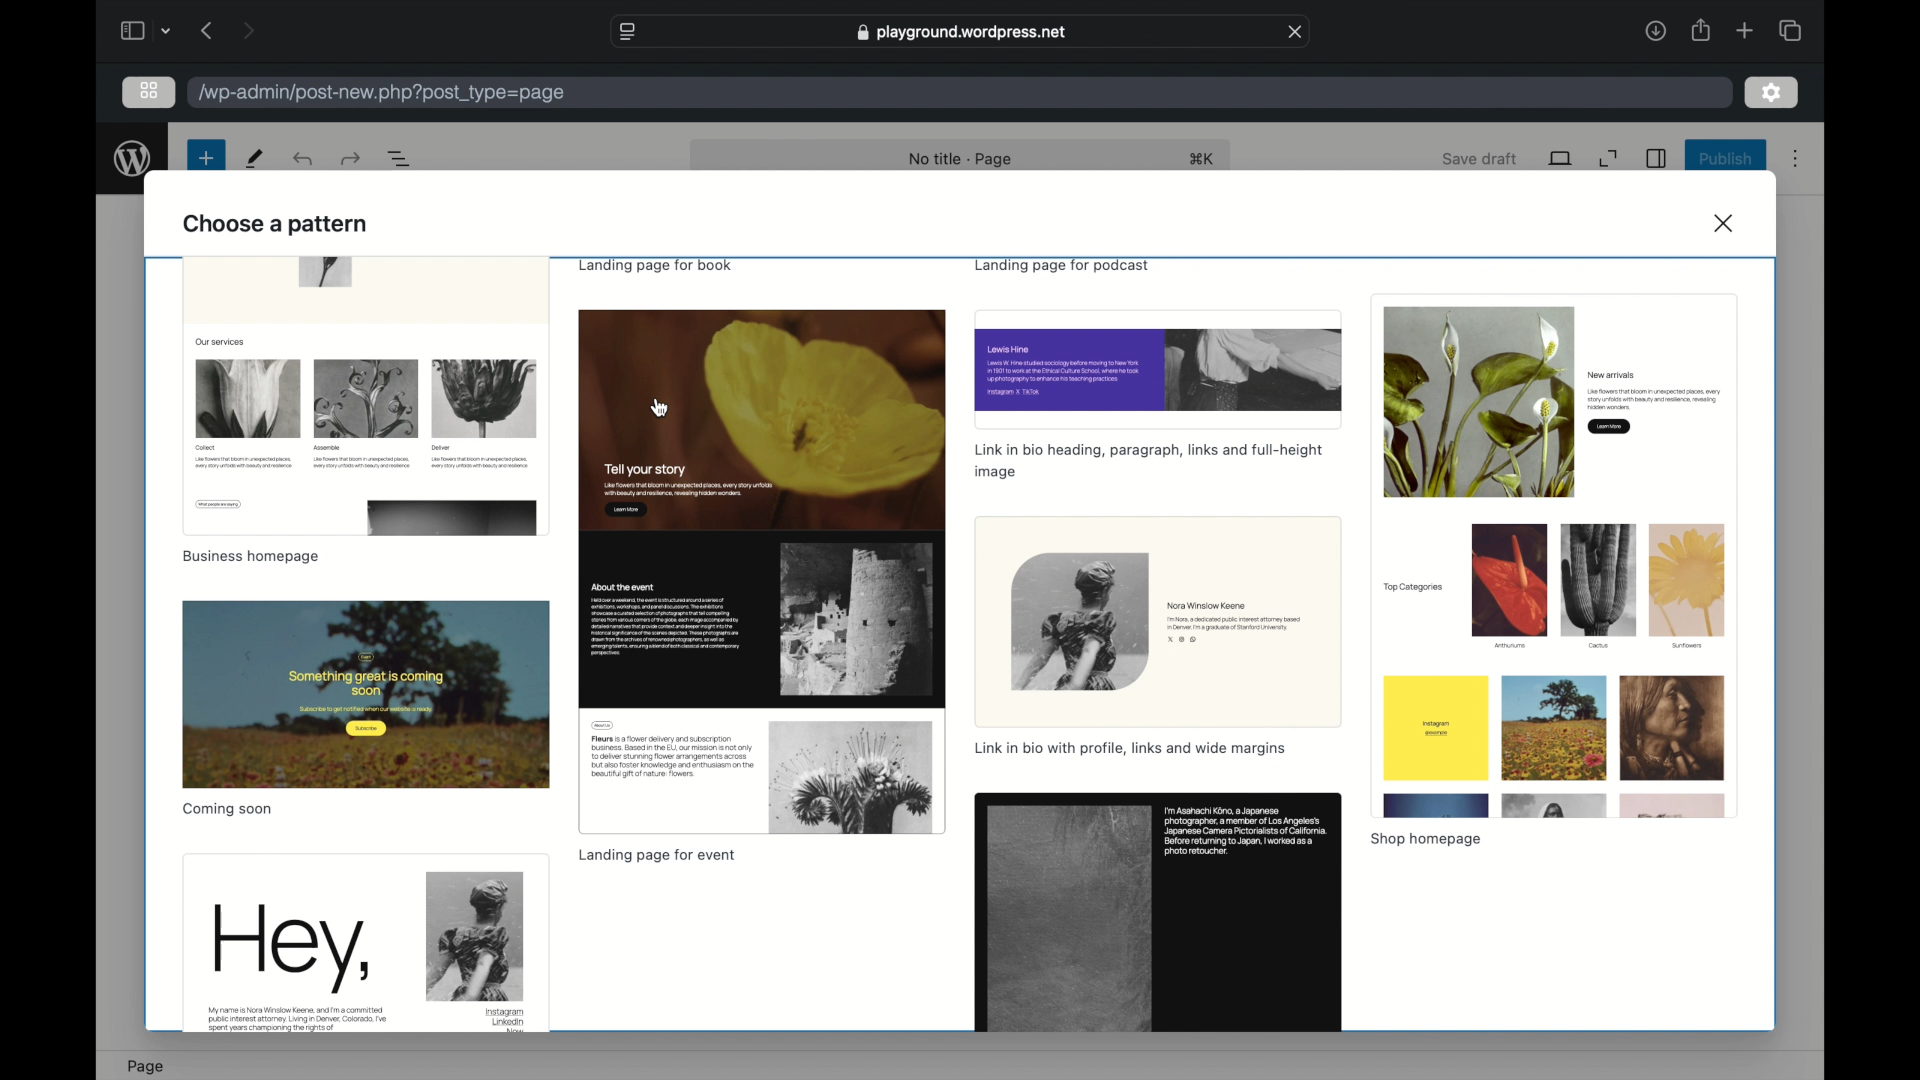 The height and width of the screenshot is (1080, 1920). What do you see at coordinates (1560, 157) in the screenshot?
I see `view` at bounding box center [1560, 157].